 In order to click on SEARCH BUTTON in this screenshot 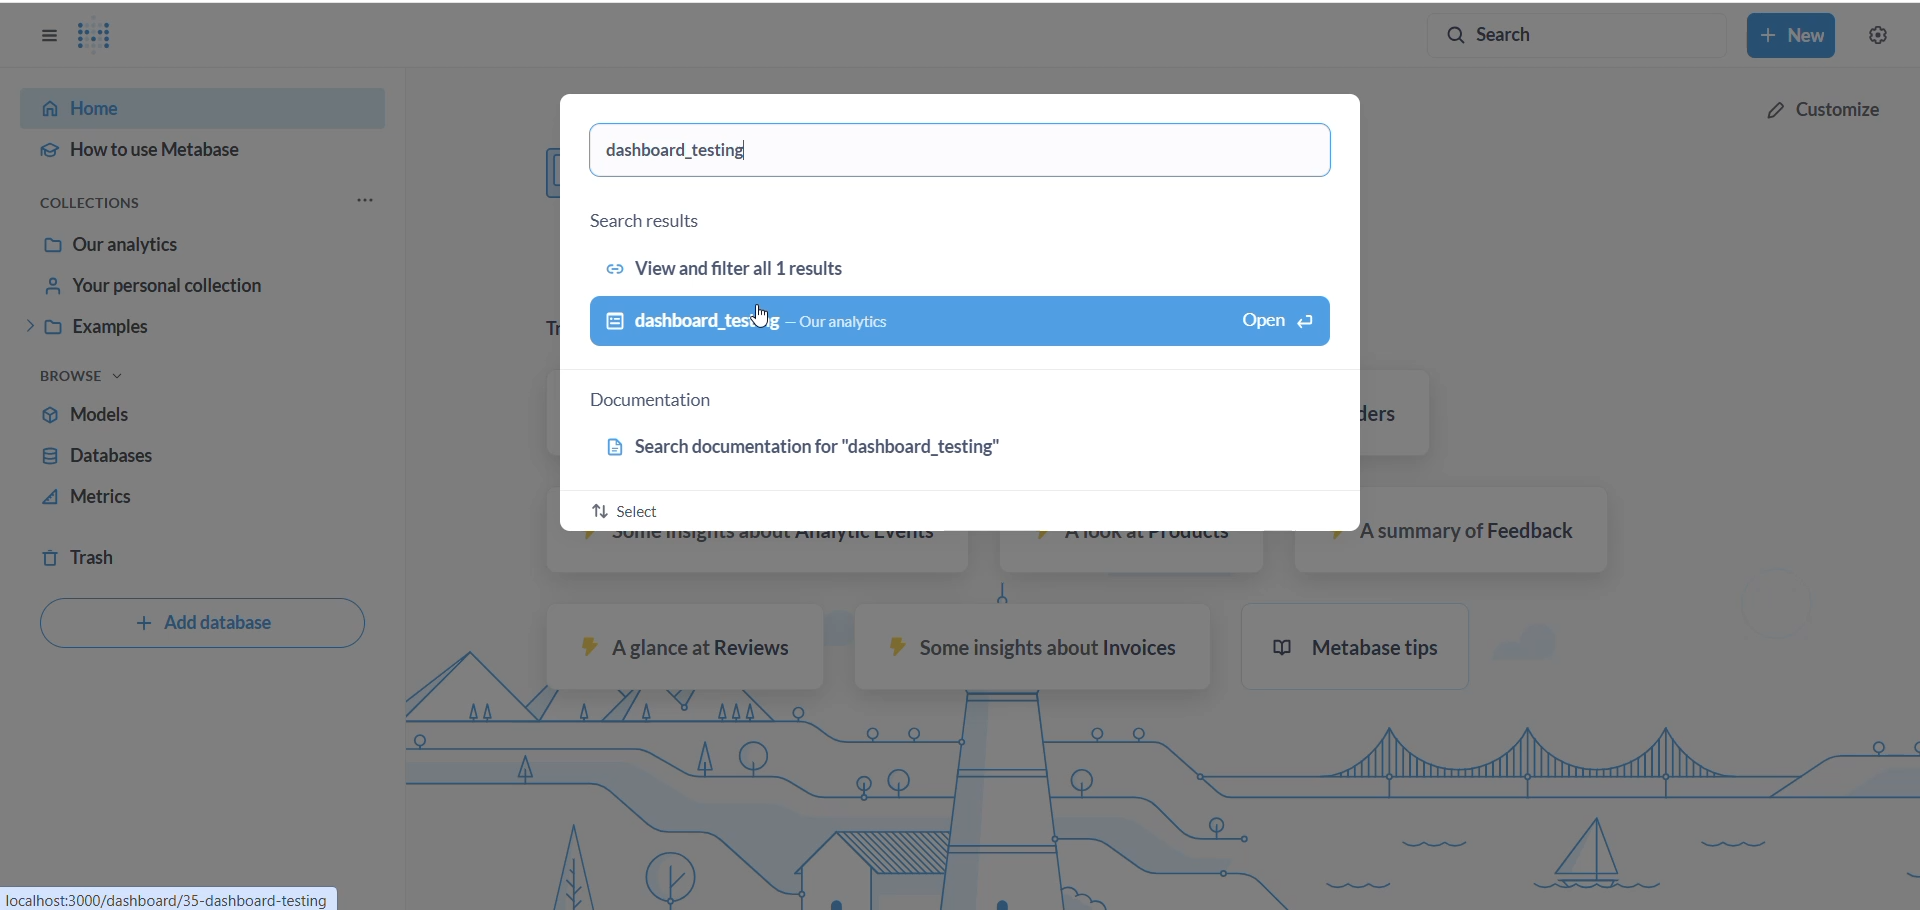, I will do `click(1576, 36)`.